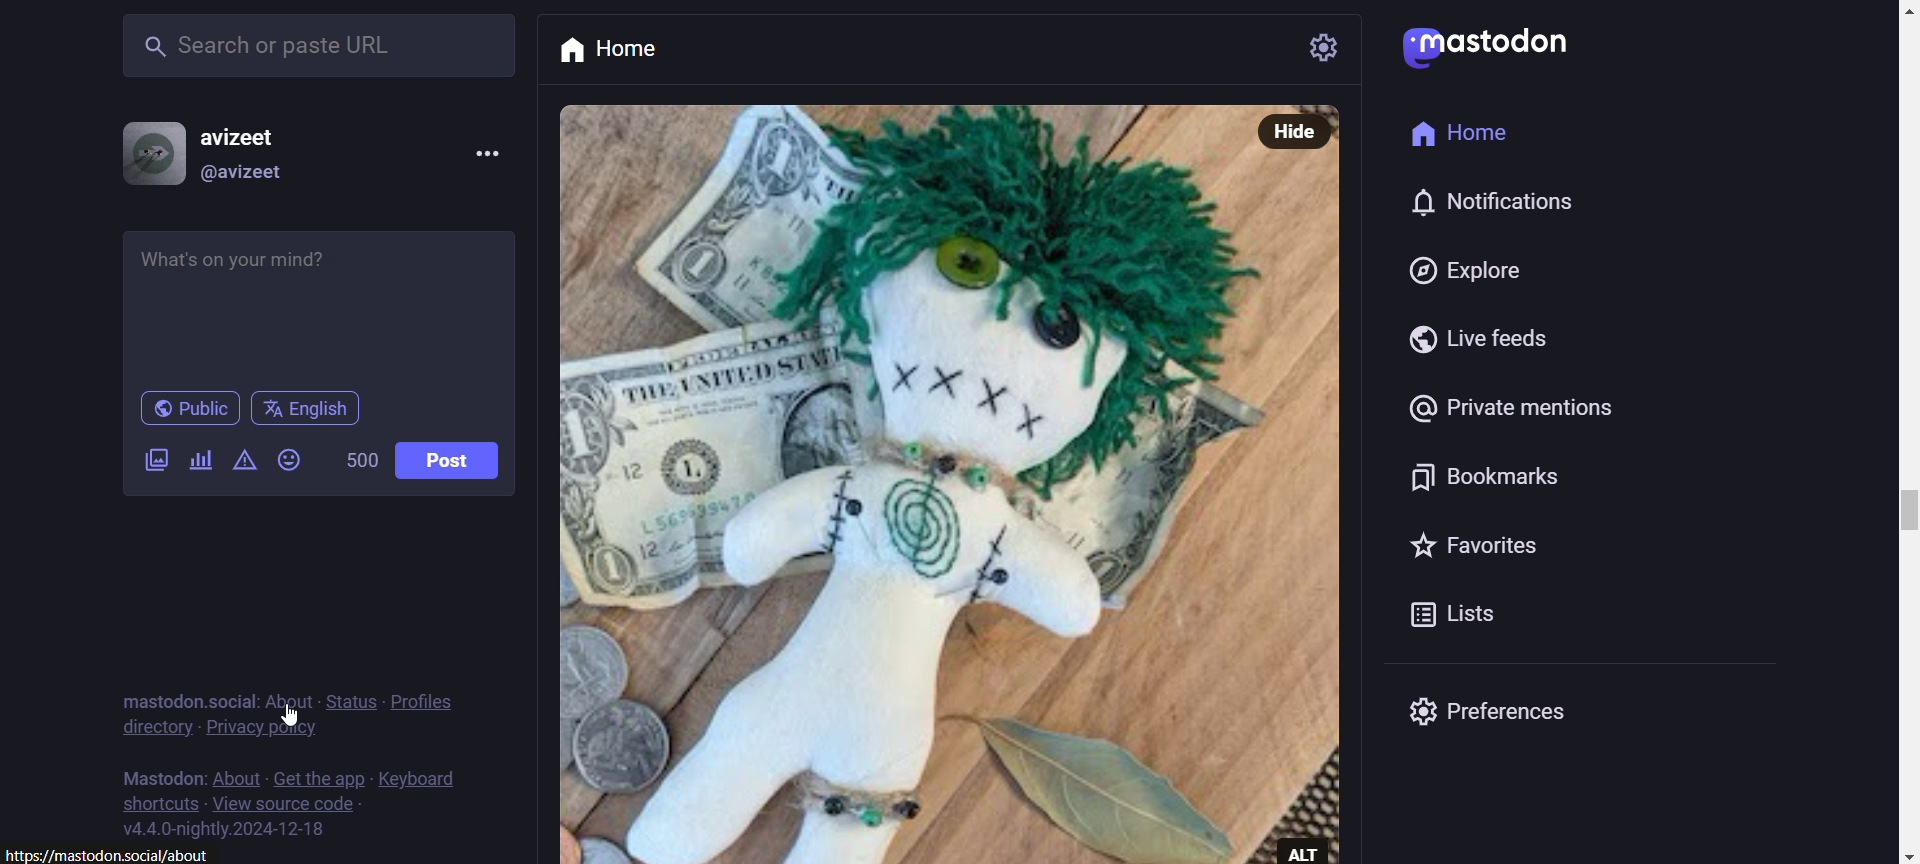 This screenshot has height=864, width=1920. Describe the element at coordinates (1400, 617) in the screenshot. I see `lists` at that location.